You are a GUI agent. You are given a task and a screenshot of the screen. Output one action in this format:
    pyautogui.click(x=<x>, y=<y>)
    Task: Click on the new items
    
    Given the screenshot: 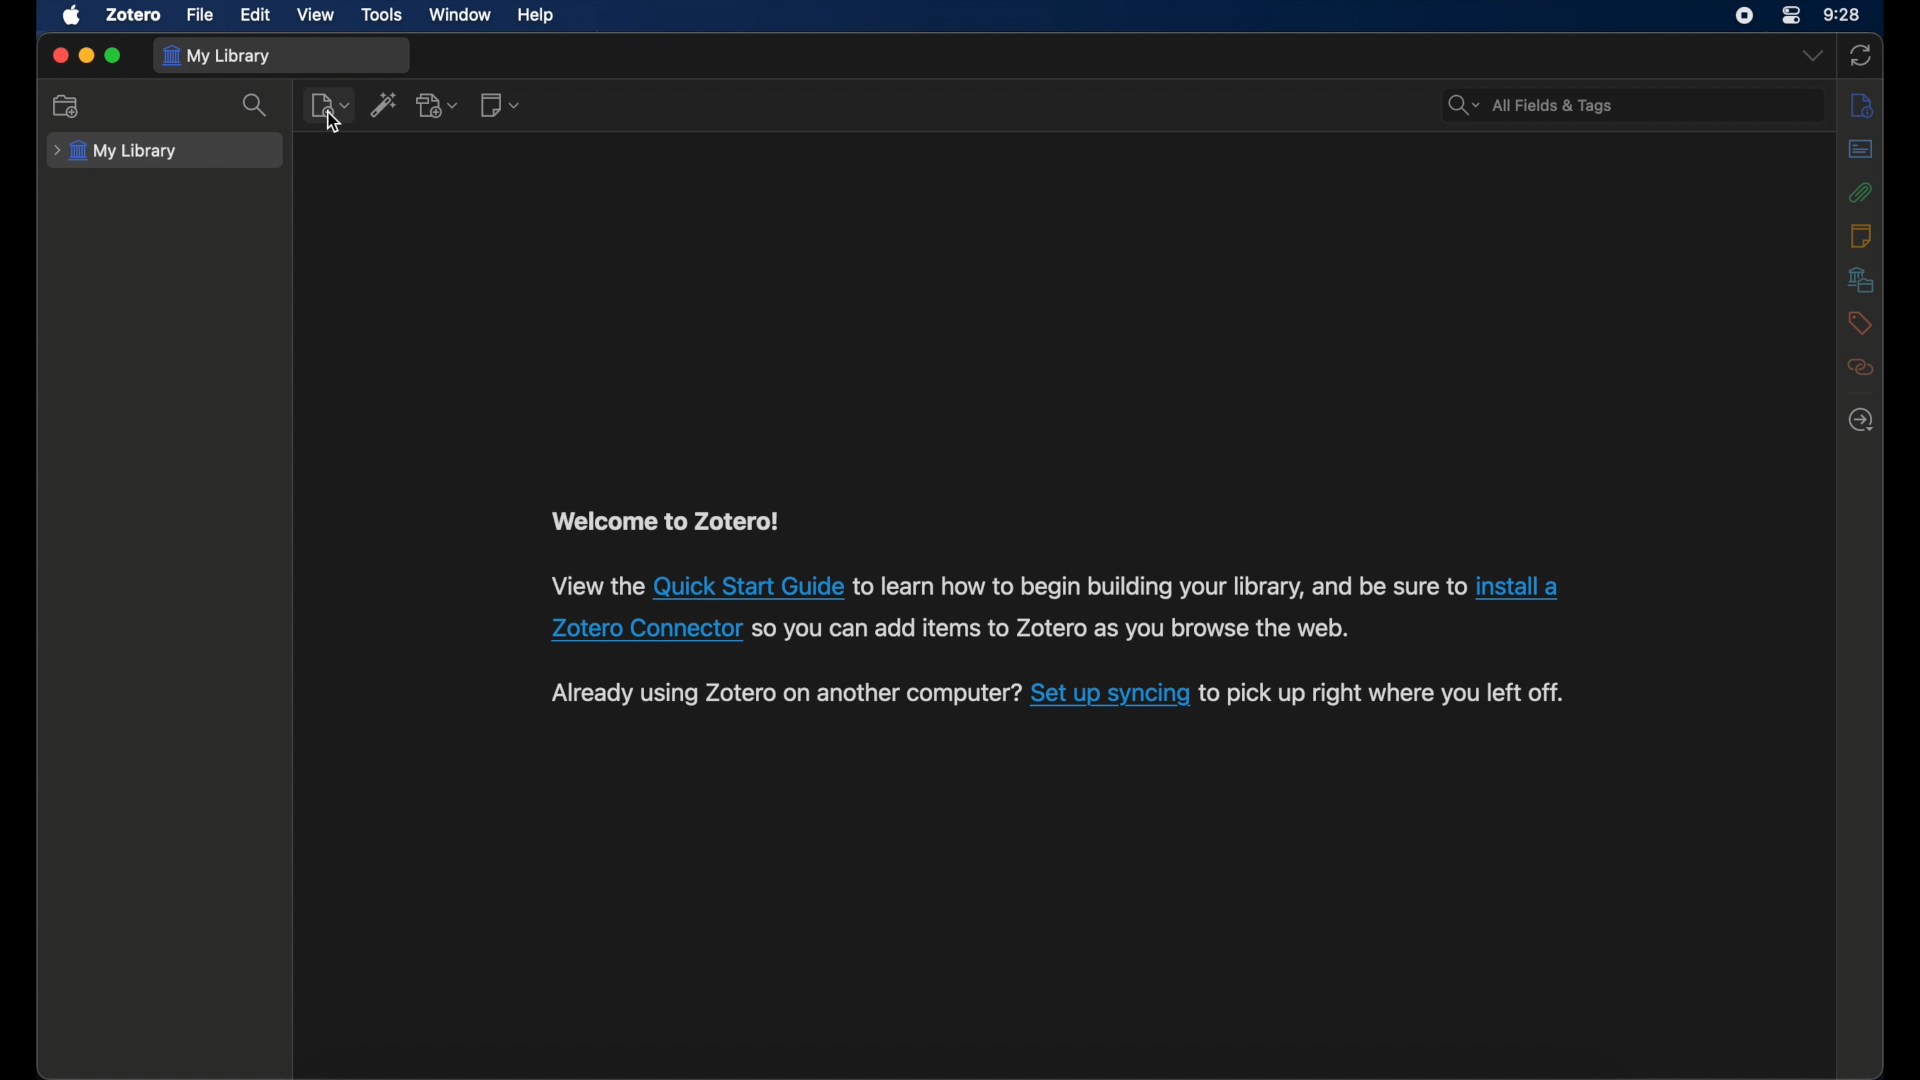 What is the action you would take?
    pyautogui.click(x=330, y=105)
    